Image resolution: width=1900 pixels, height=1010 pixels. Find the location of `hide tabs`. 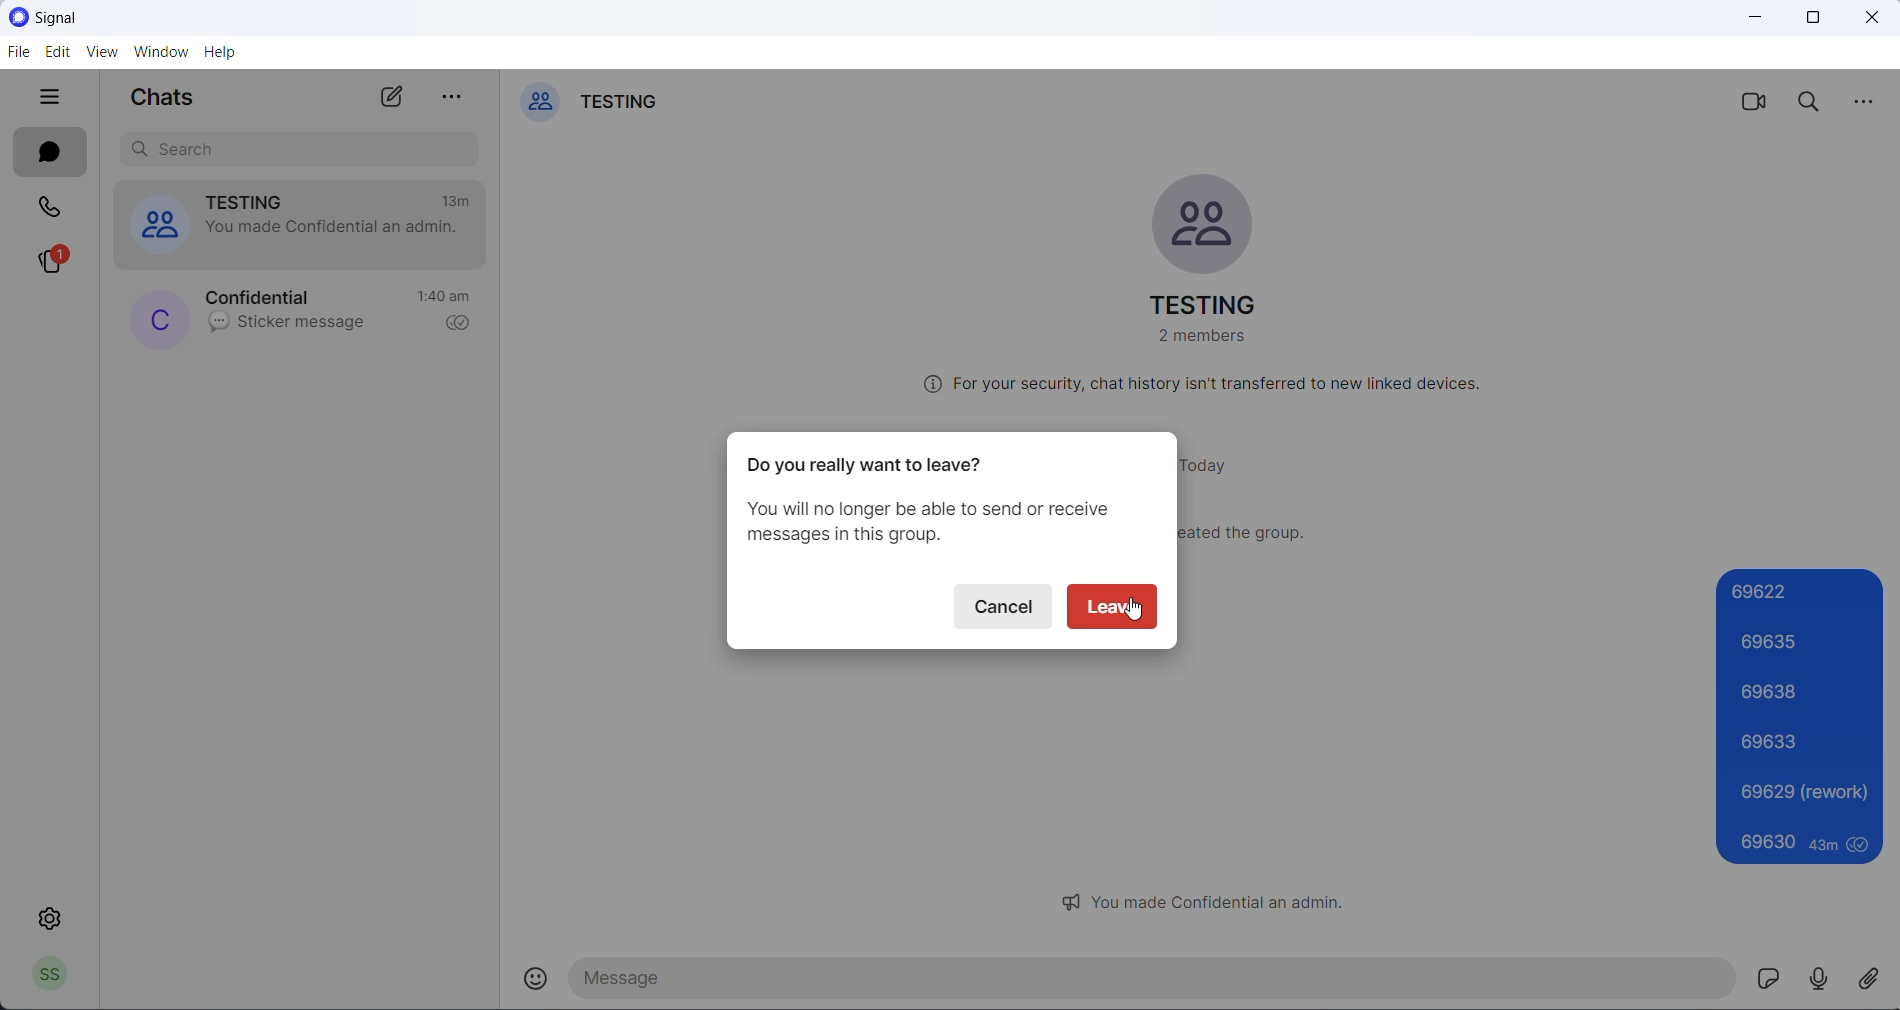

hide tabs is located at coordinates (54, 100).